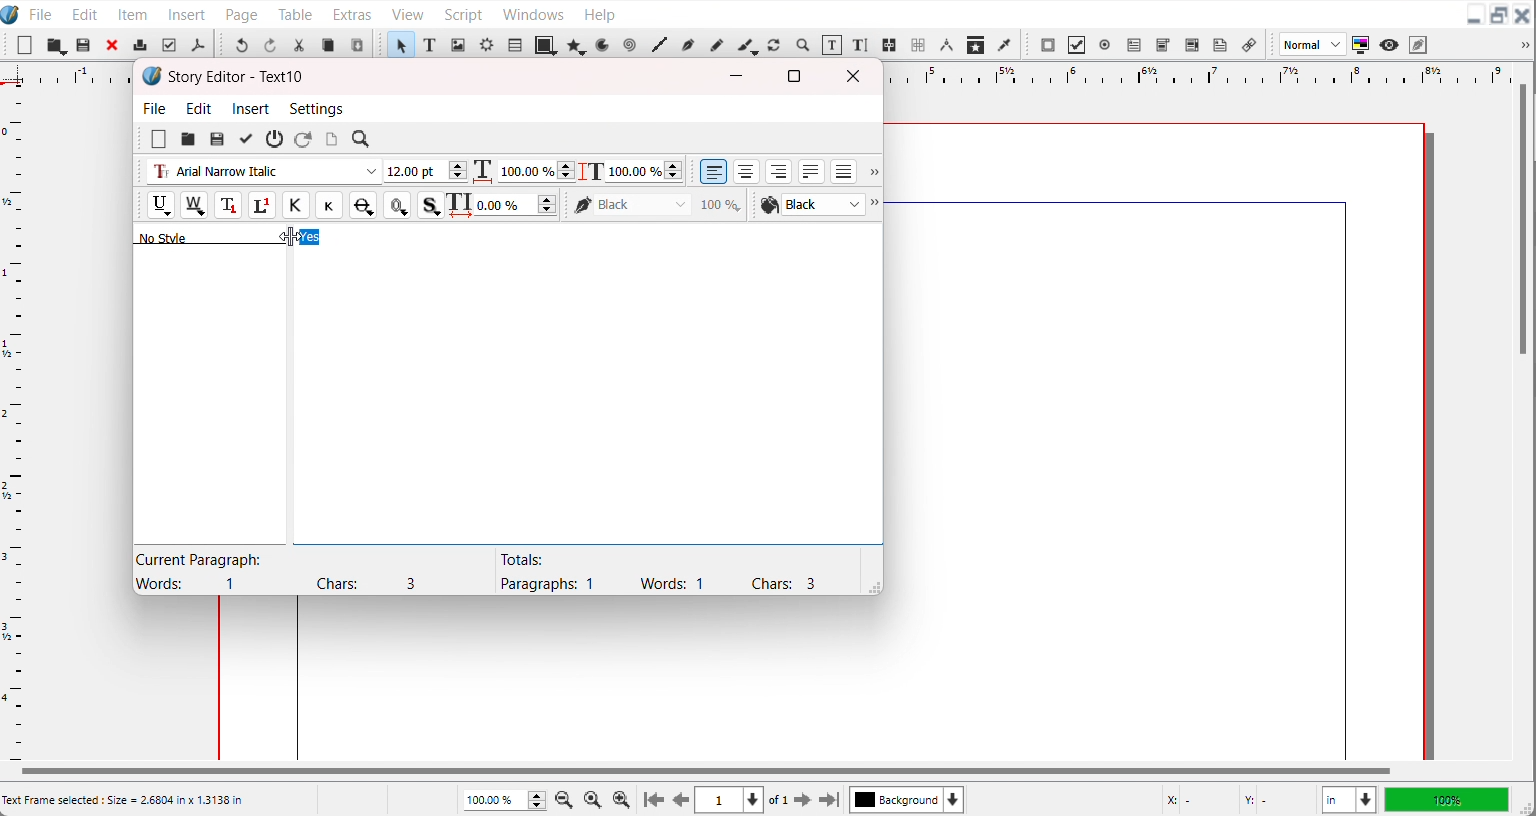 Image resolution: width=1536 pixels, height=816 pixels. What do you see at coordinates (187, 140) in the screenshot?
I see `open` at bounding box center [187, 140].